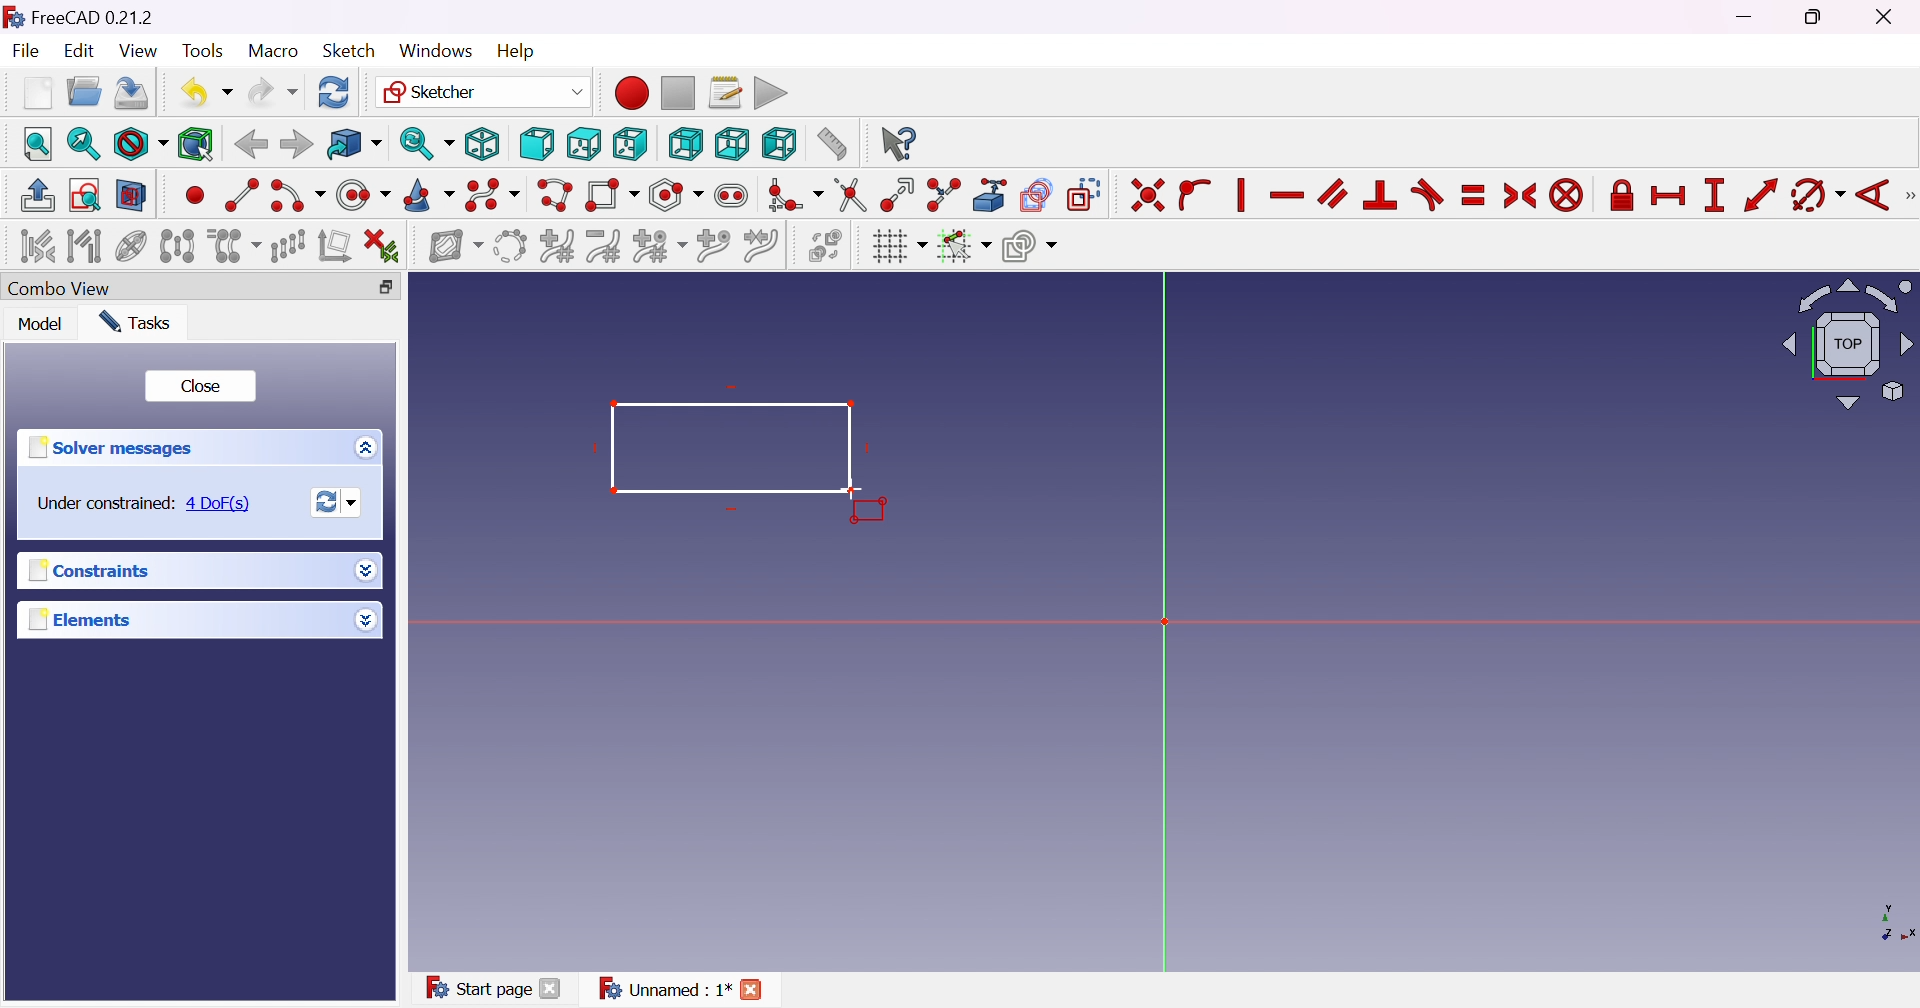 The image size is (1920, 1008). I want to click on Close, so click(1888, 18).